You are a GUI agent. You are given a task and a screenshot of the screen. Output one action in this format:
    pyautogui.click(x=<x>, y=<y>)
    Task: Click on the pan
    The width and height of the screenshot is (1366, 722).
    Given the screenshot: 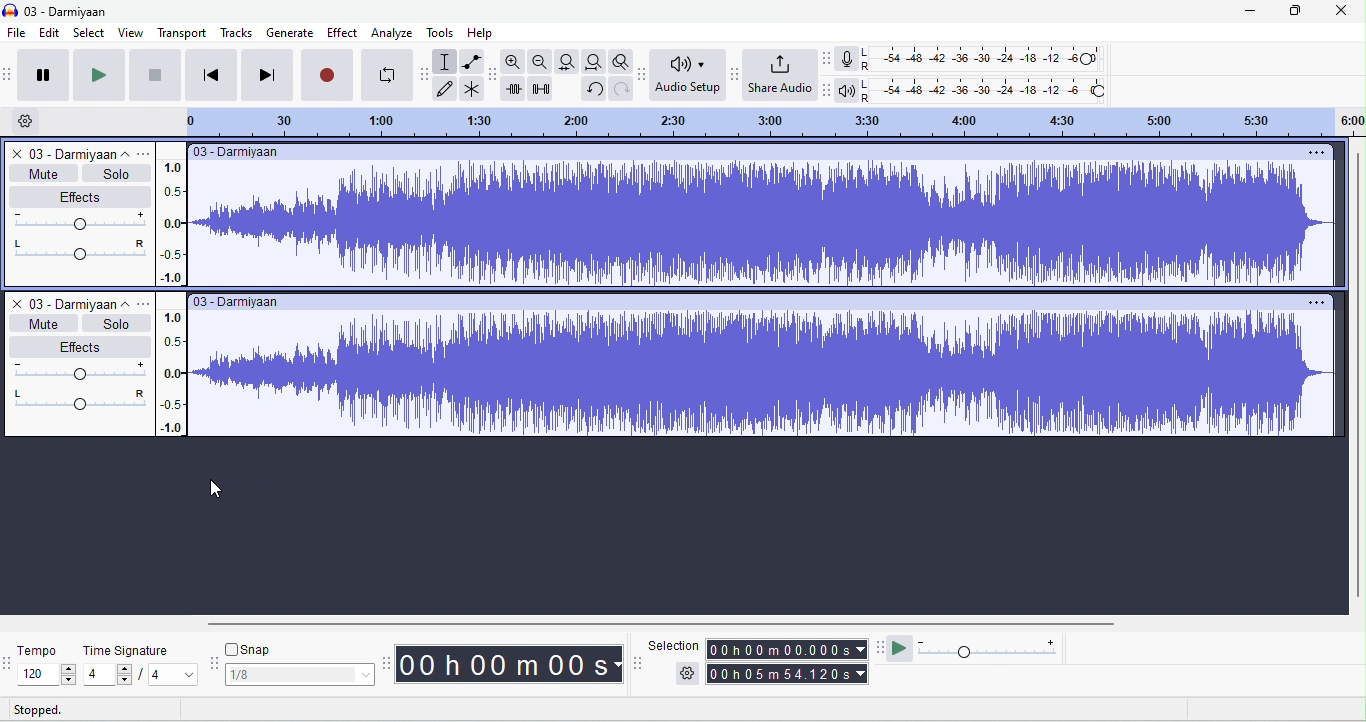 What is the action you would take?
    pyautogui.click(x=79, y=400)
    